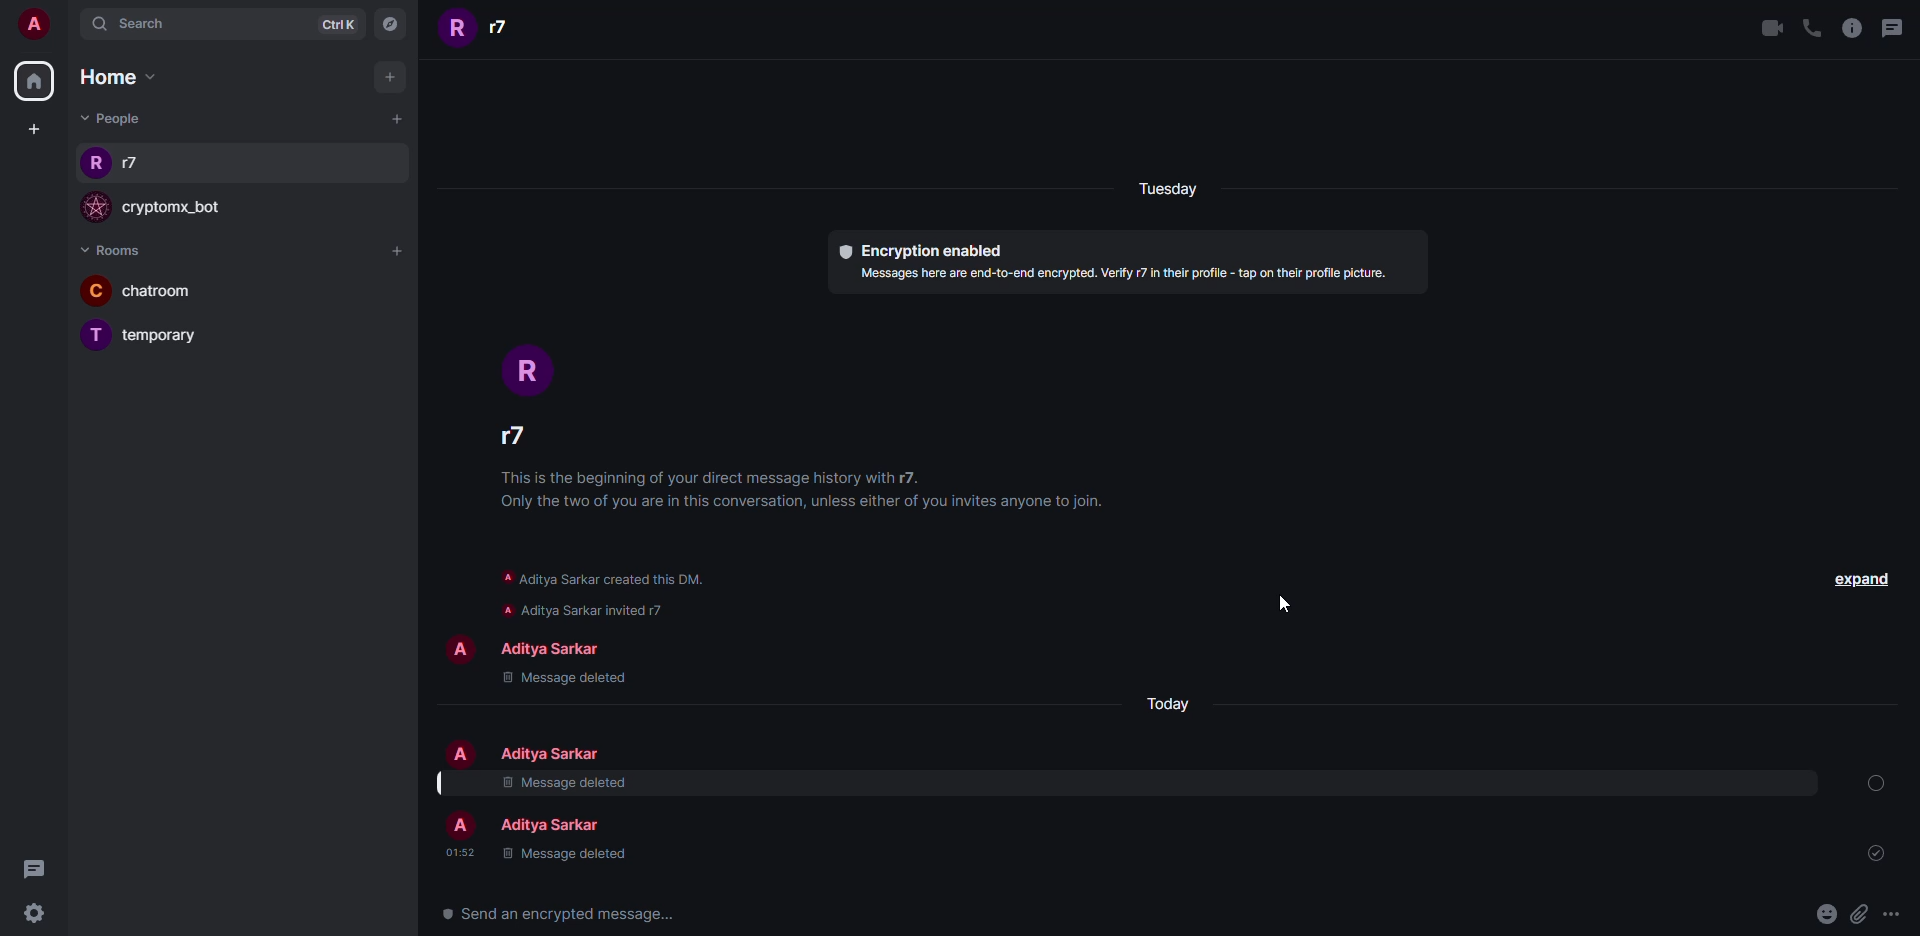  I want to click on profile, so click(459, 827).